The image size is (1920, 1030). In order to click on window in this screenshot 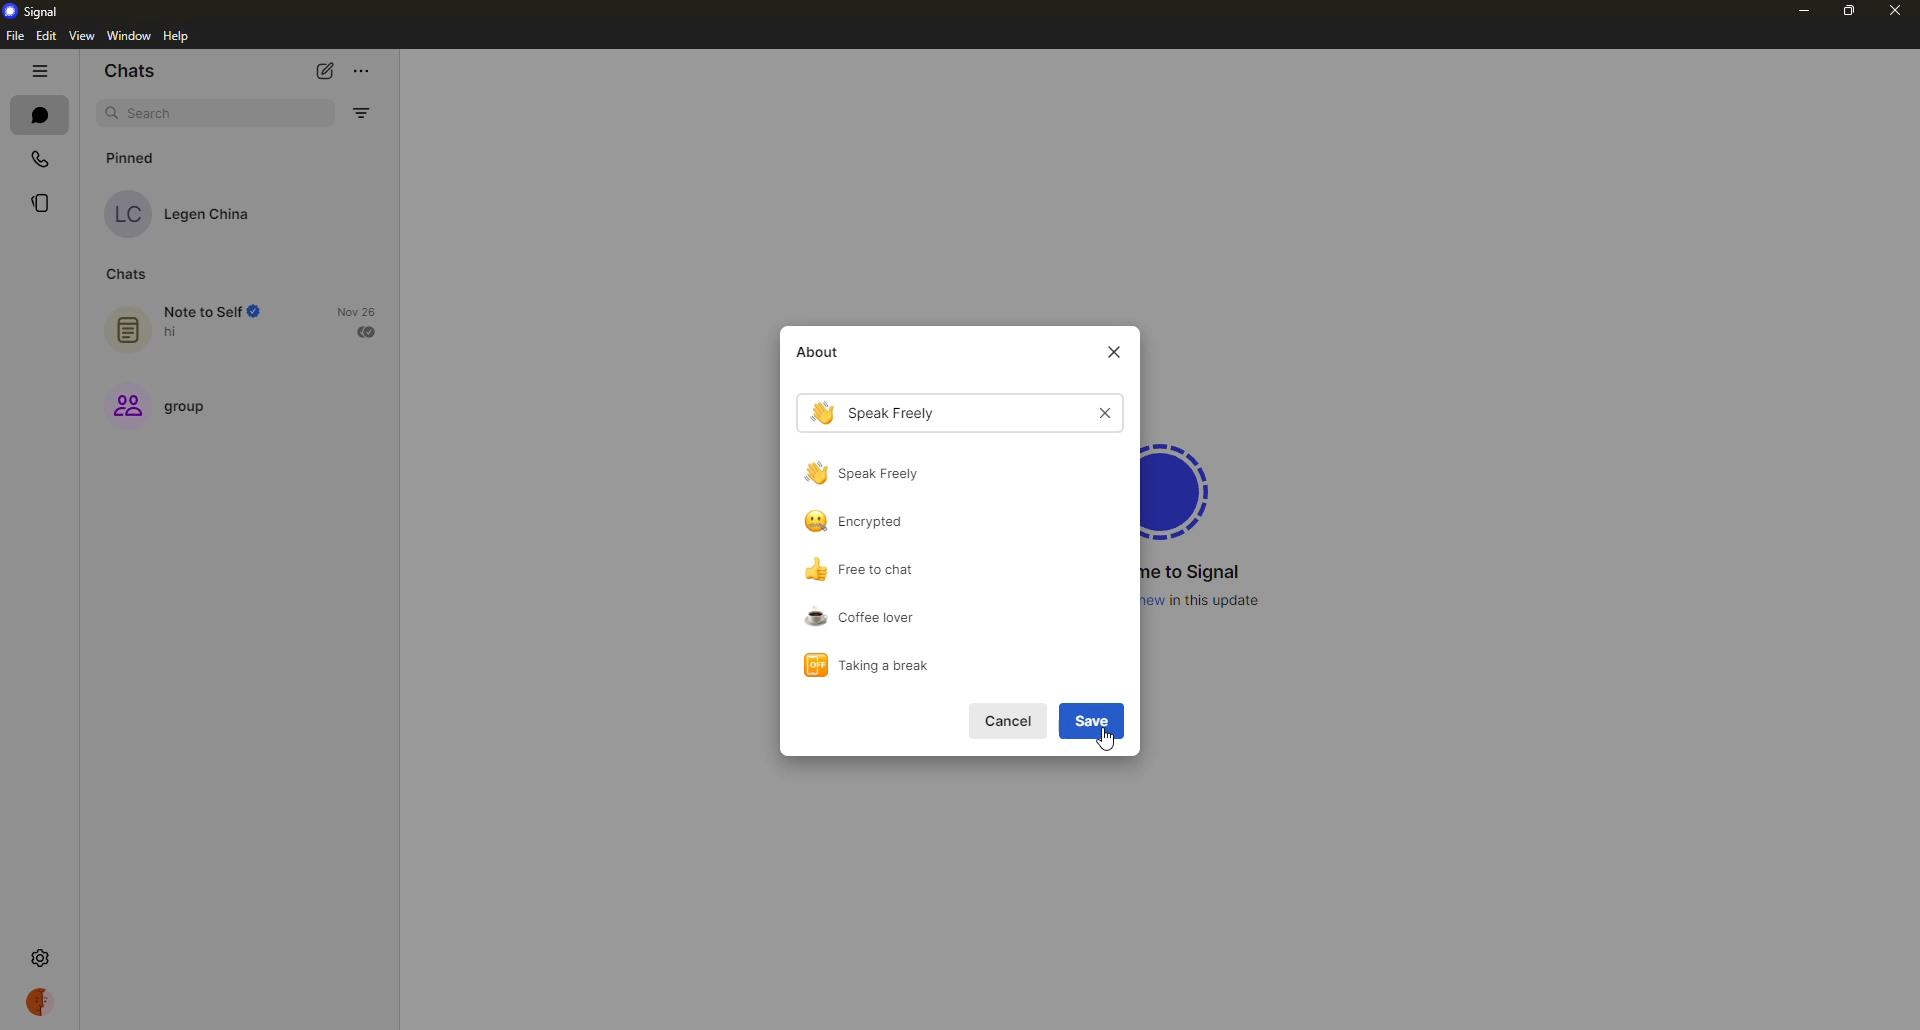, I will do `click(130, 36)`.